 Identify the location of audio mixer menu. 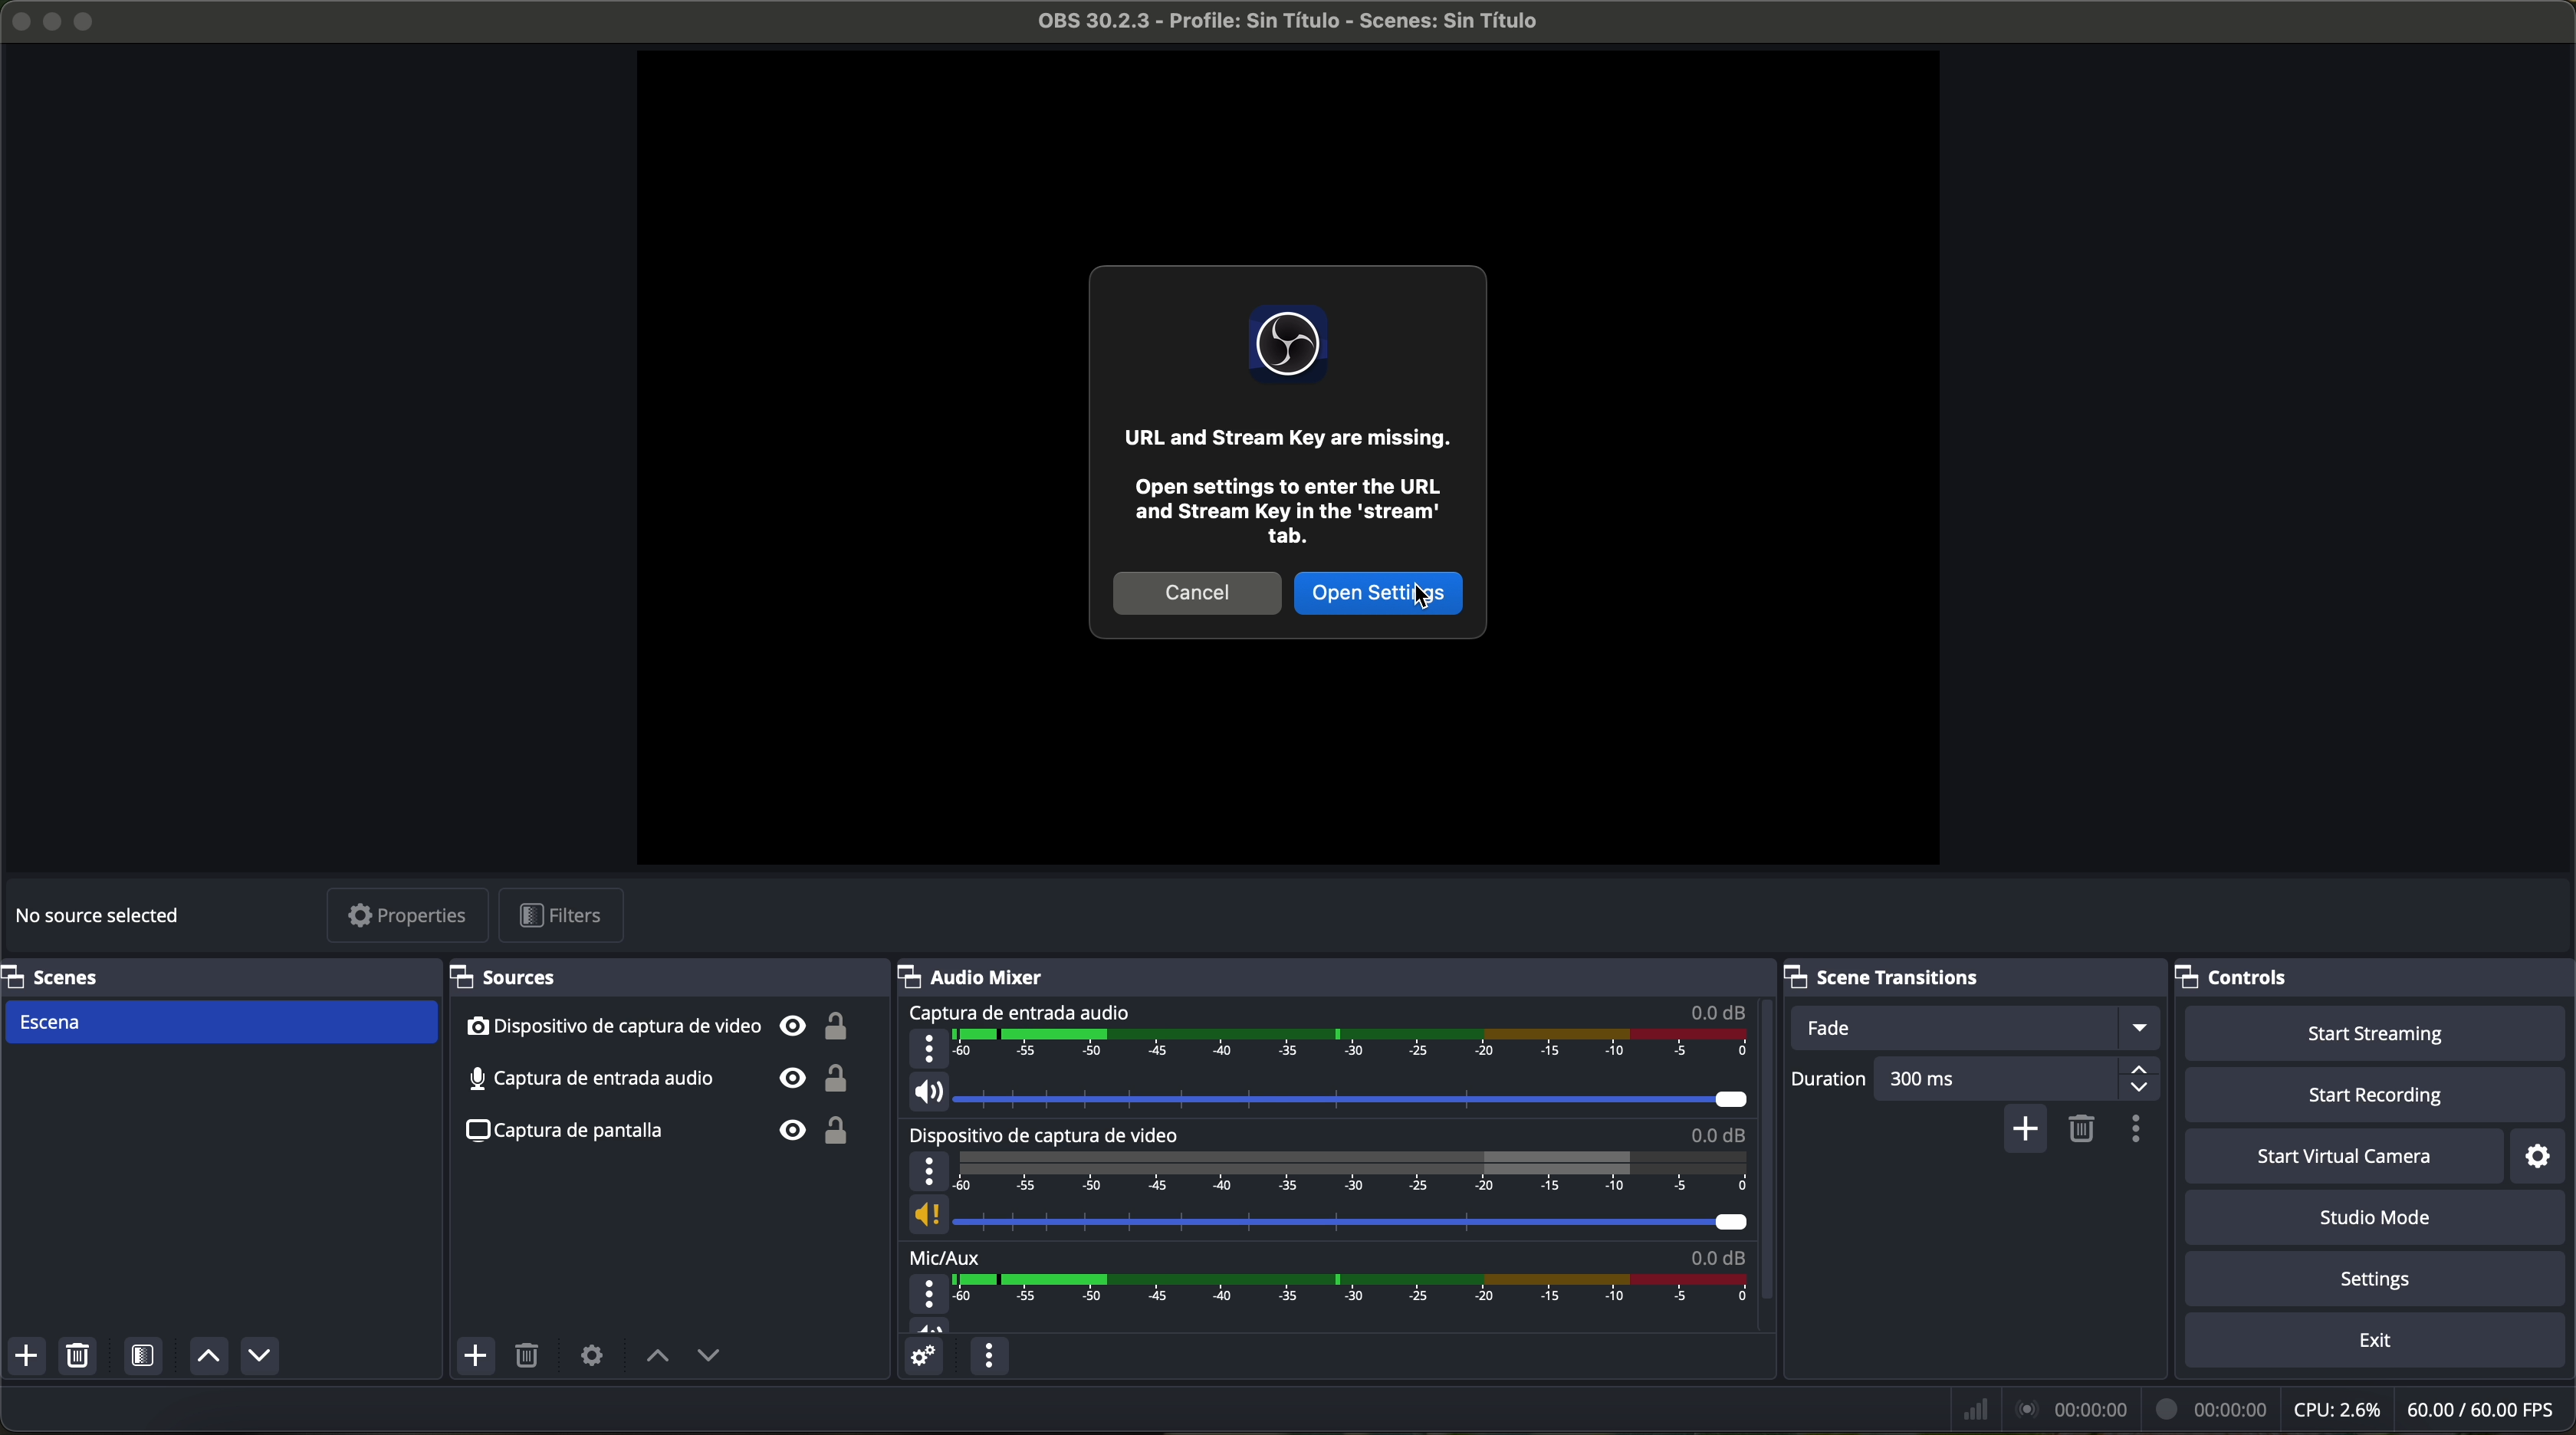
(986, 1357).